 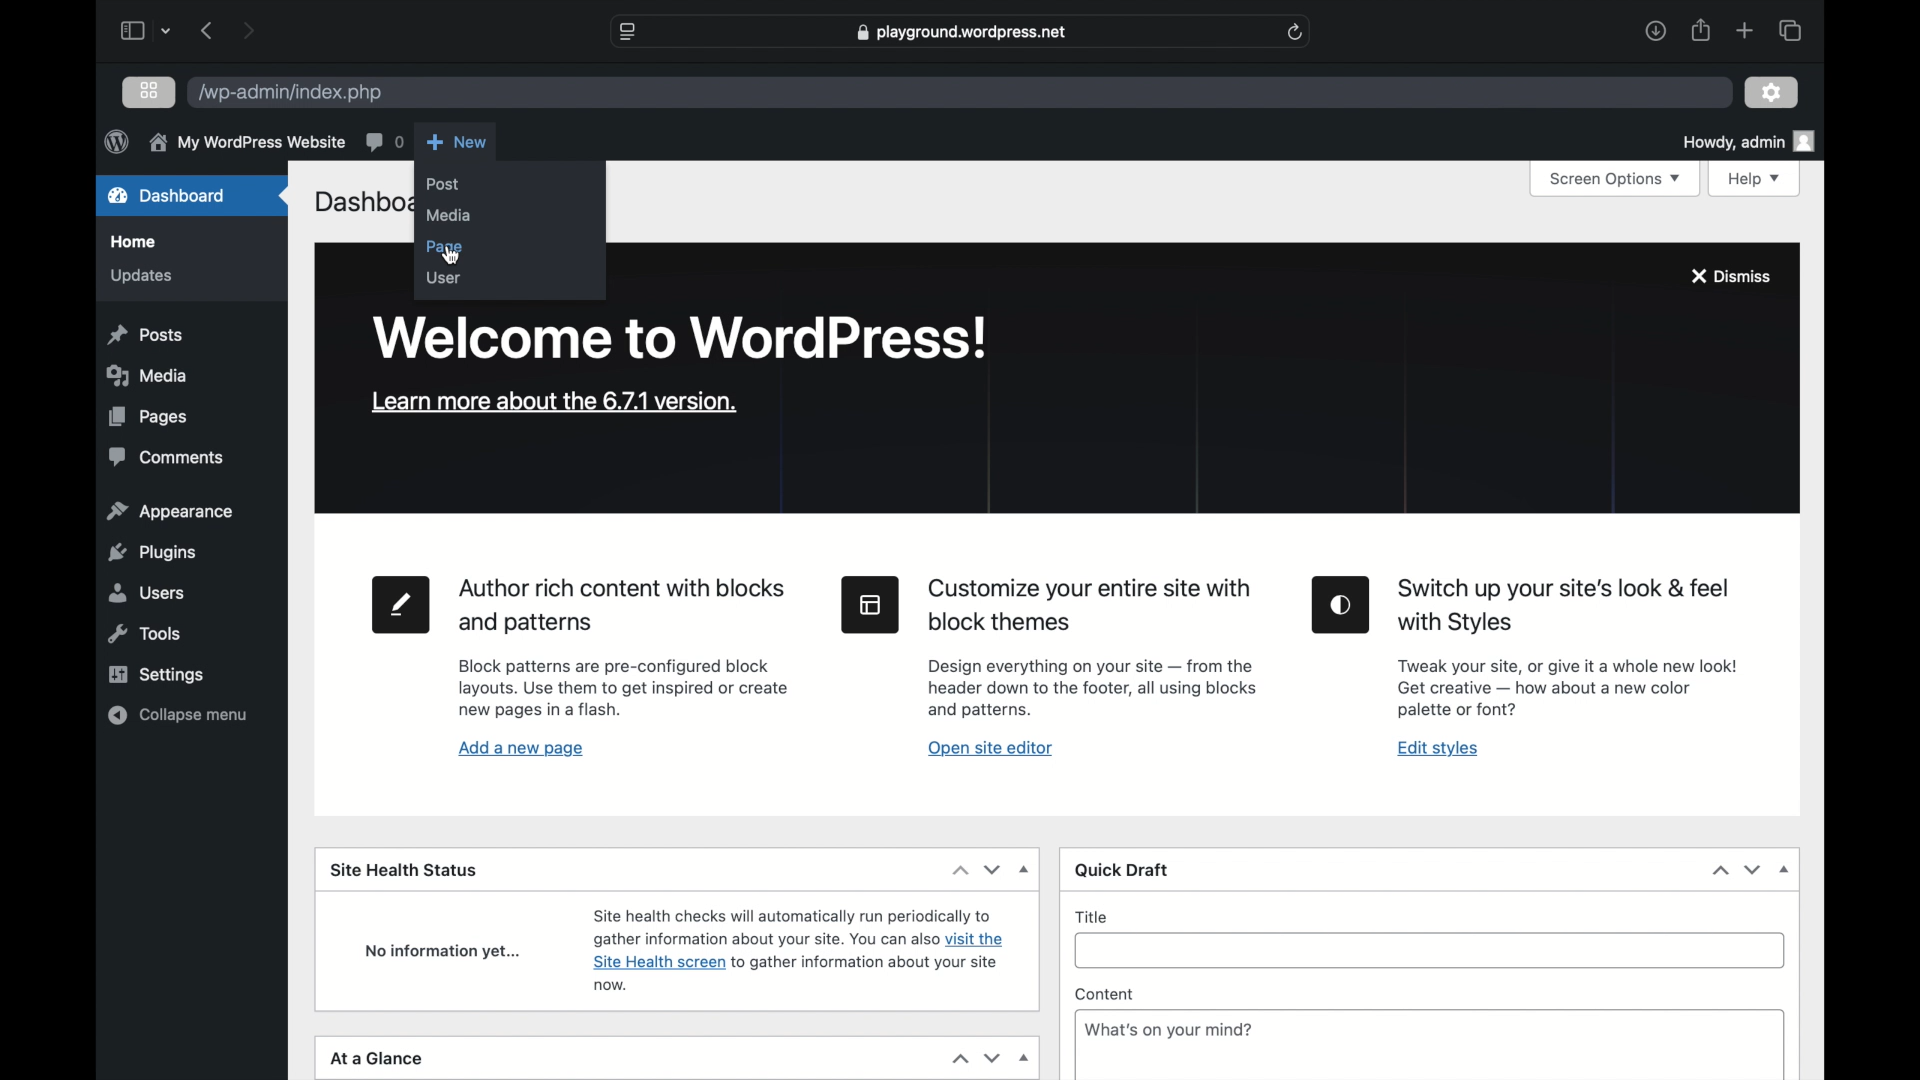 What do you see at coordinates (246, 141) in the screenshot?
I see `info` at bounding box center [246, 141].